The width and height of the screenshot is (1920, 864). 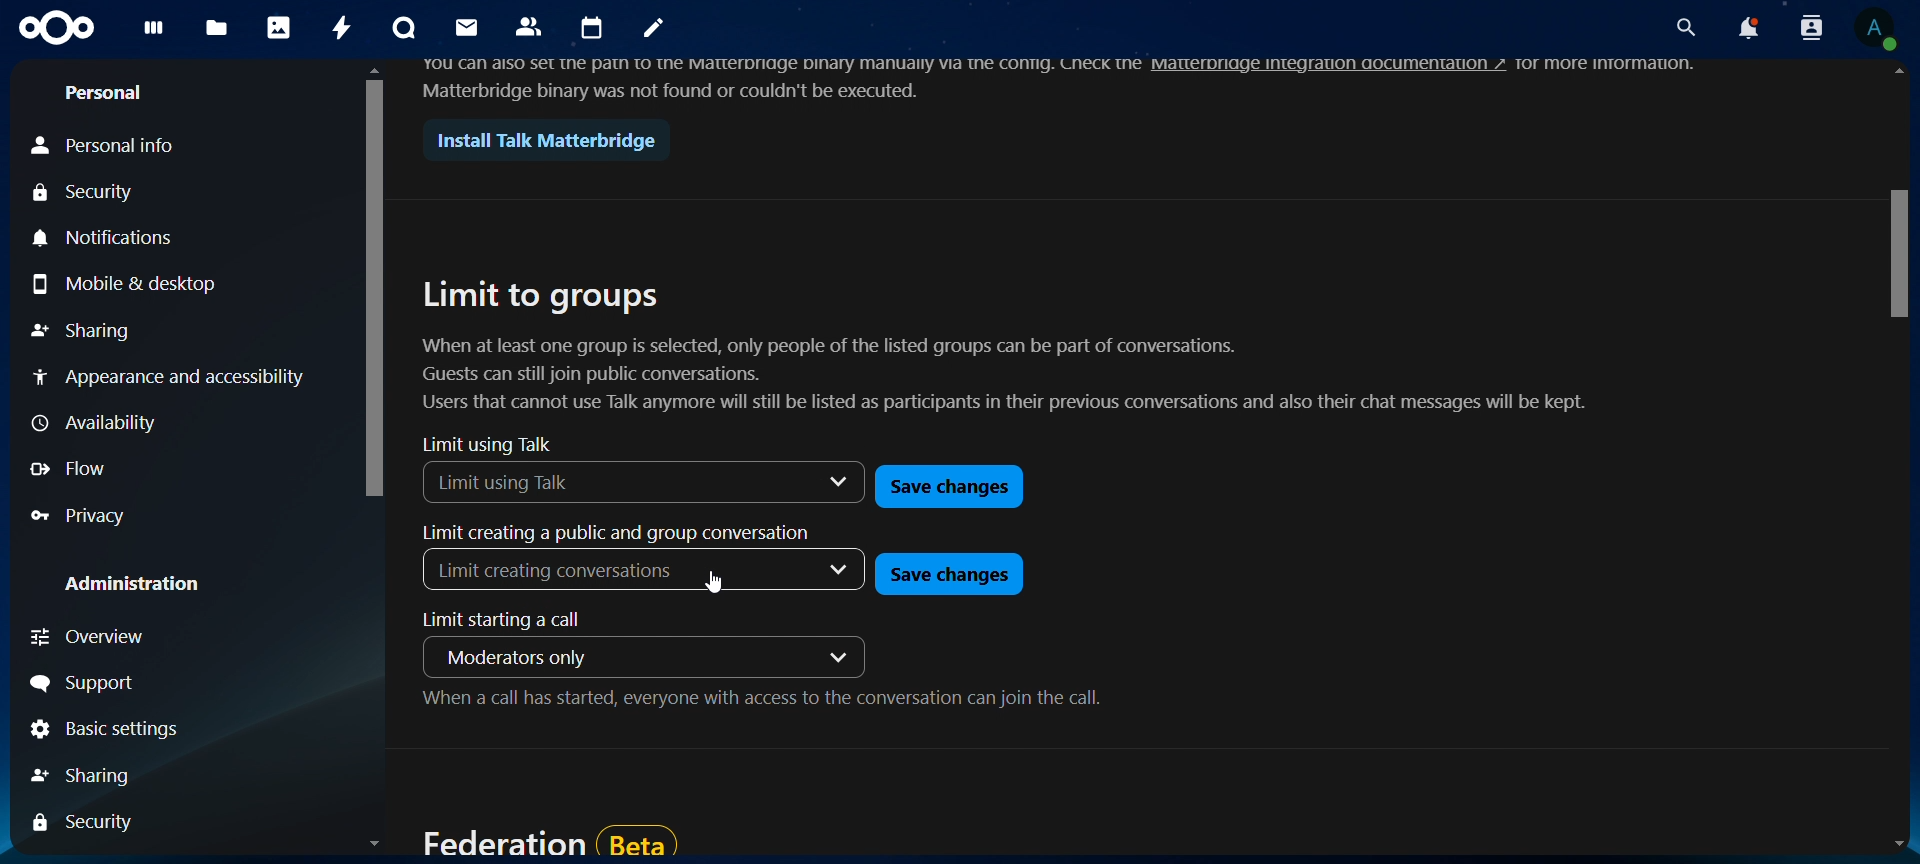 I want to click on Matterbridge binary was not found or couldn't be executed., so click(x=673, y=91).